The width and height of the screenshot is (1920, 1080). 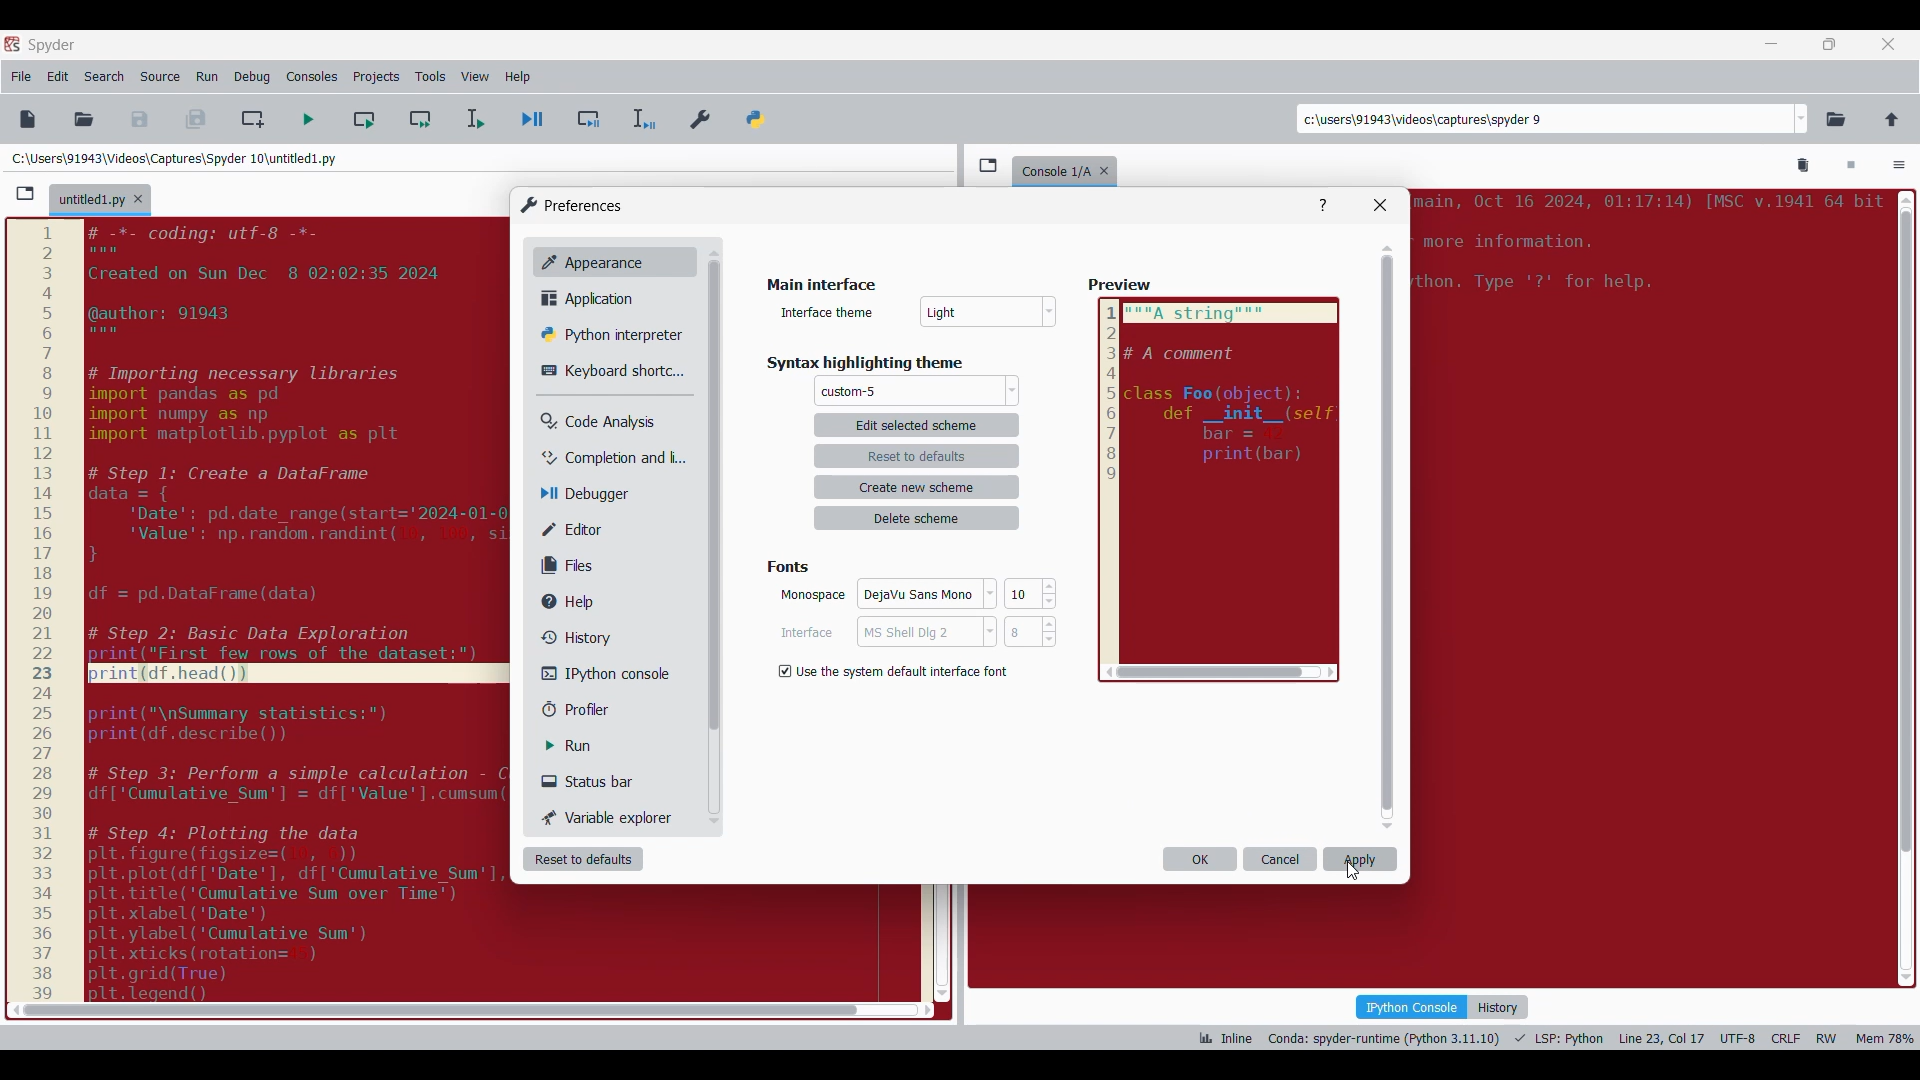 What do you see at coordinates (517, 77) in the screenshot?
I see `Help menu` at bounding box center [517, 77].